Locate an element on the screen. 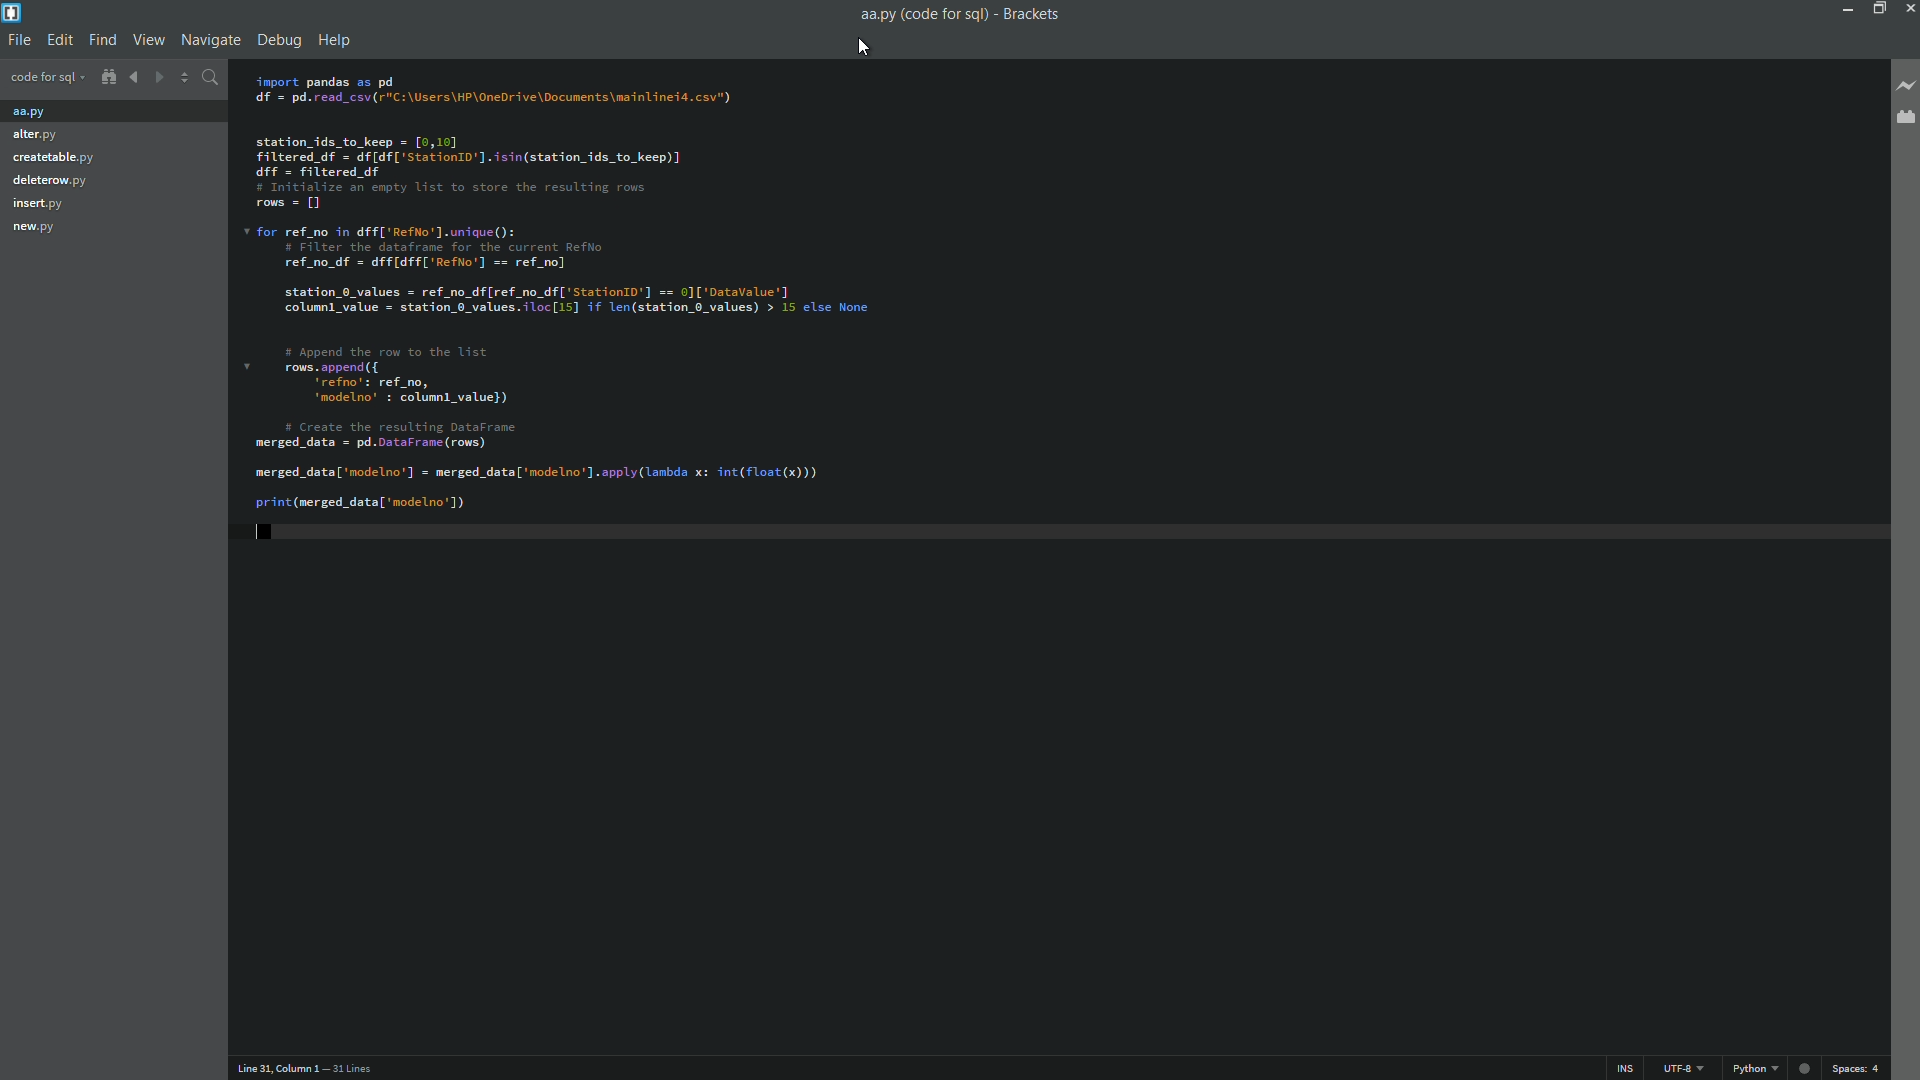 The height and width of the screenshot is (1080, 1920). close app is located at coordinates (1908, 8).